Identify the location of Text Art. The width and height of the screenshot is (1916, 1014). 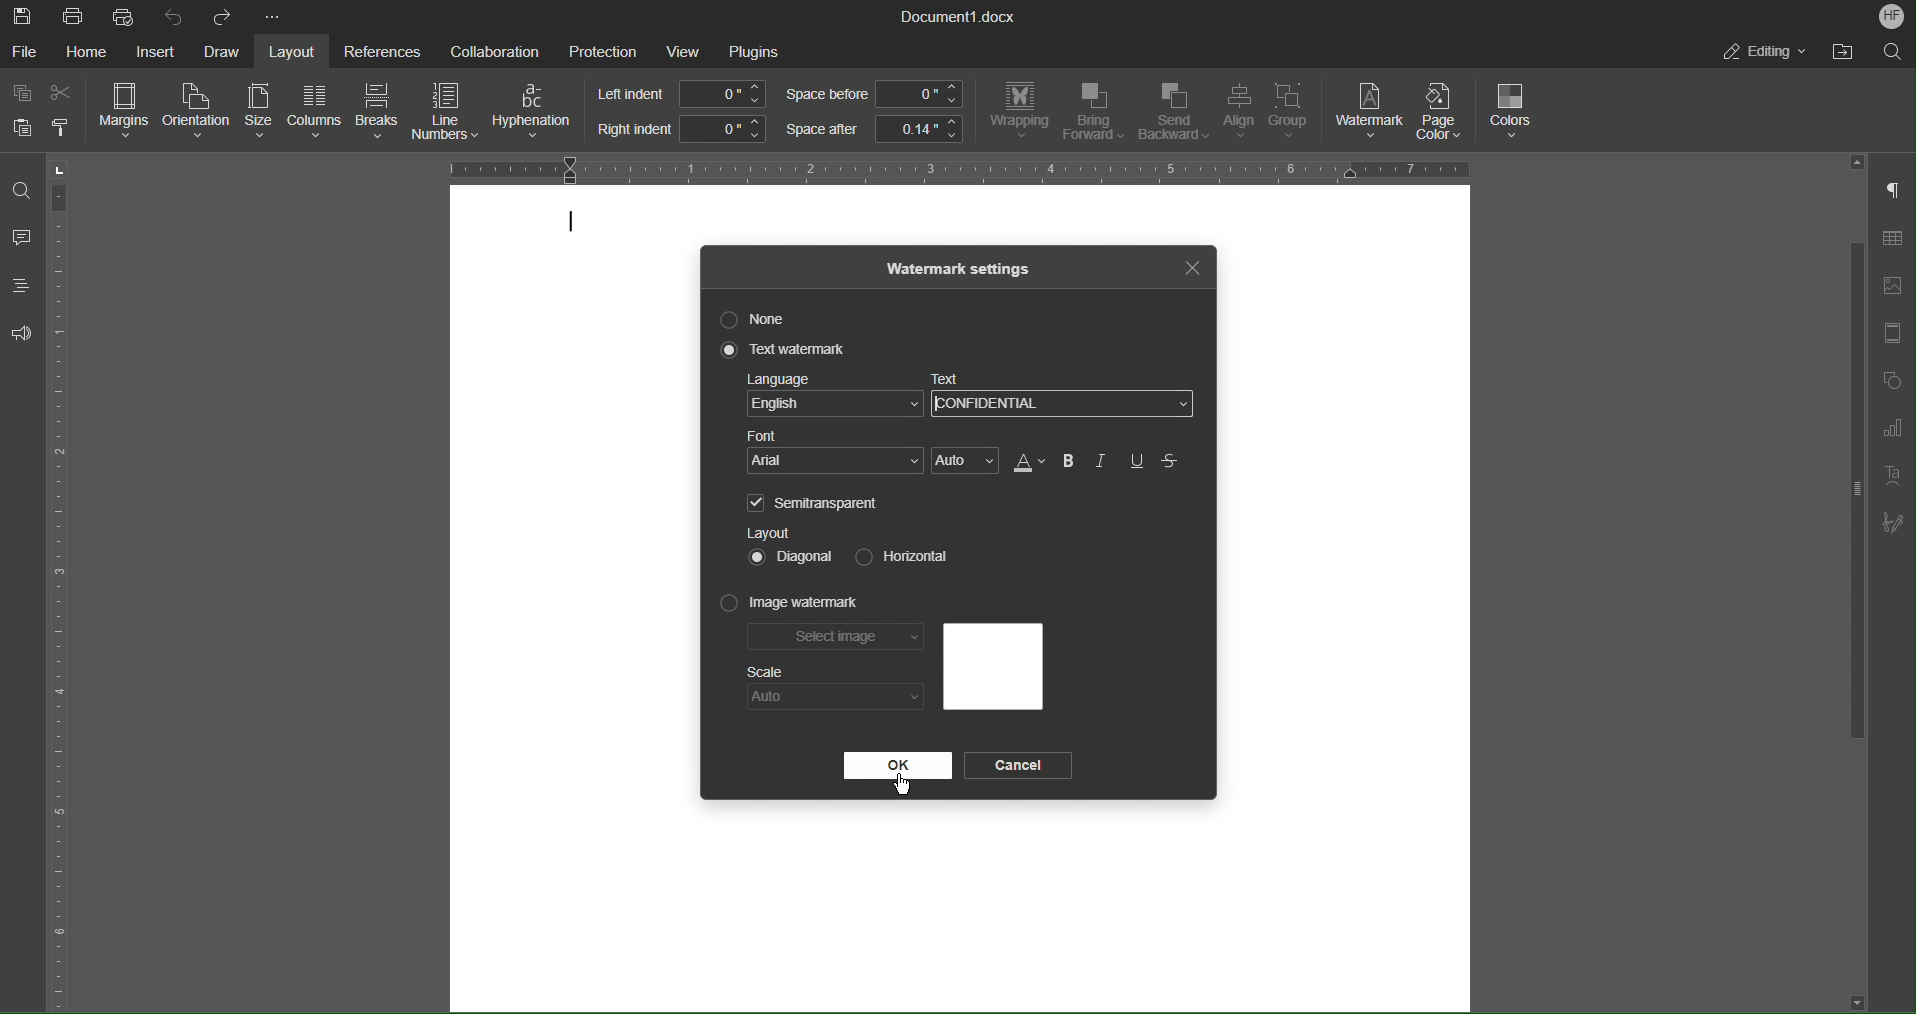
(1890, 477).